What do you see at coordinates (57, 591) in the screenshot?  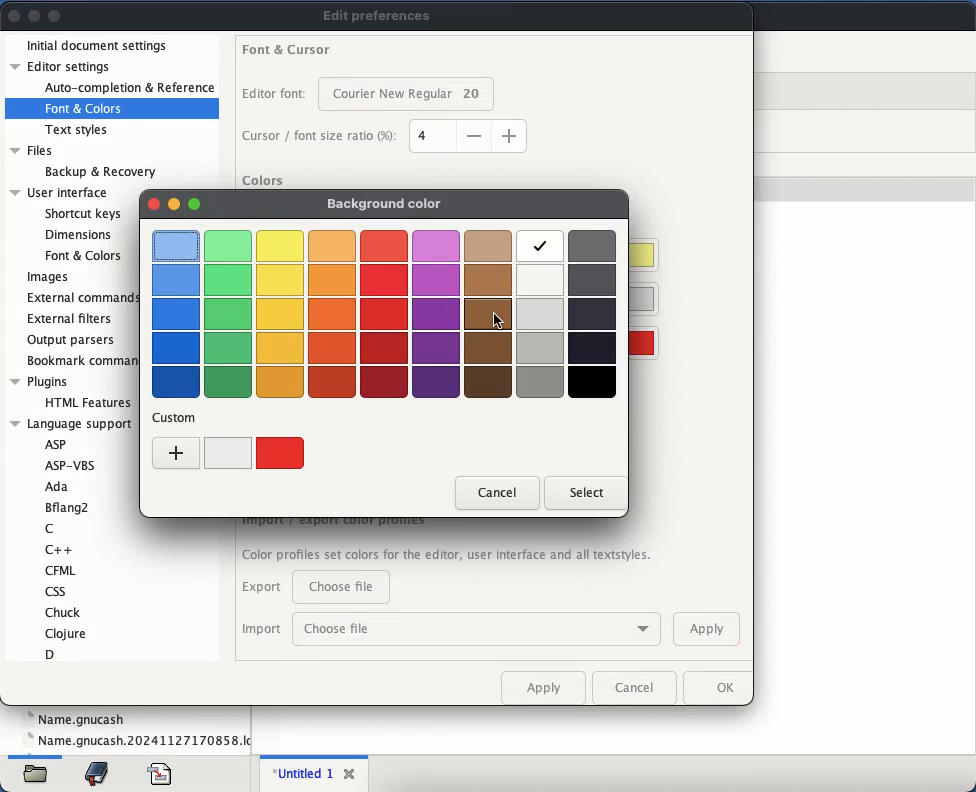 I see `css` at bounding box center [57, 591].